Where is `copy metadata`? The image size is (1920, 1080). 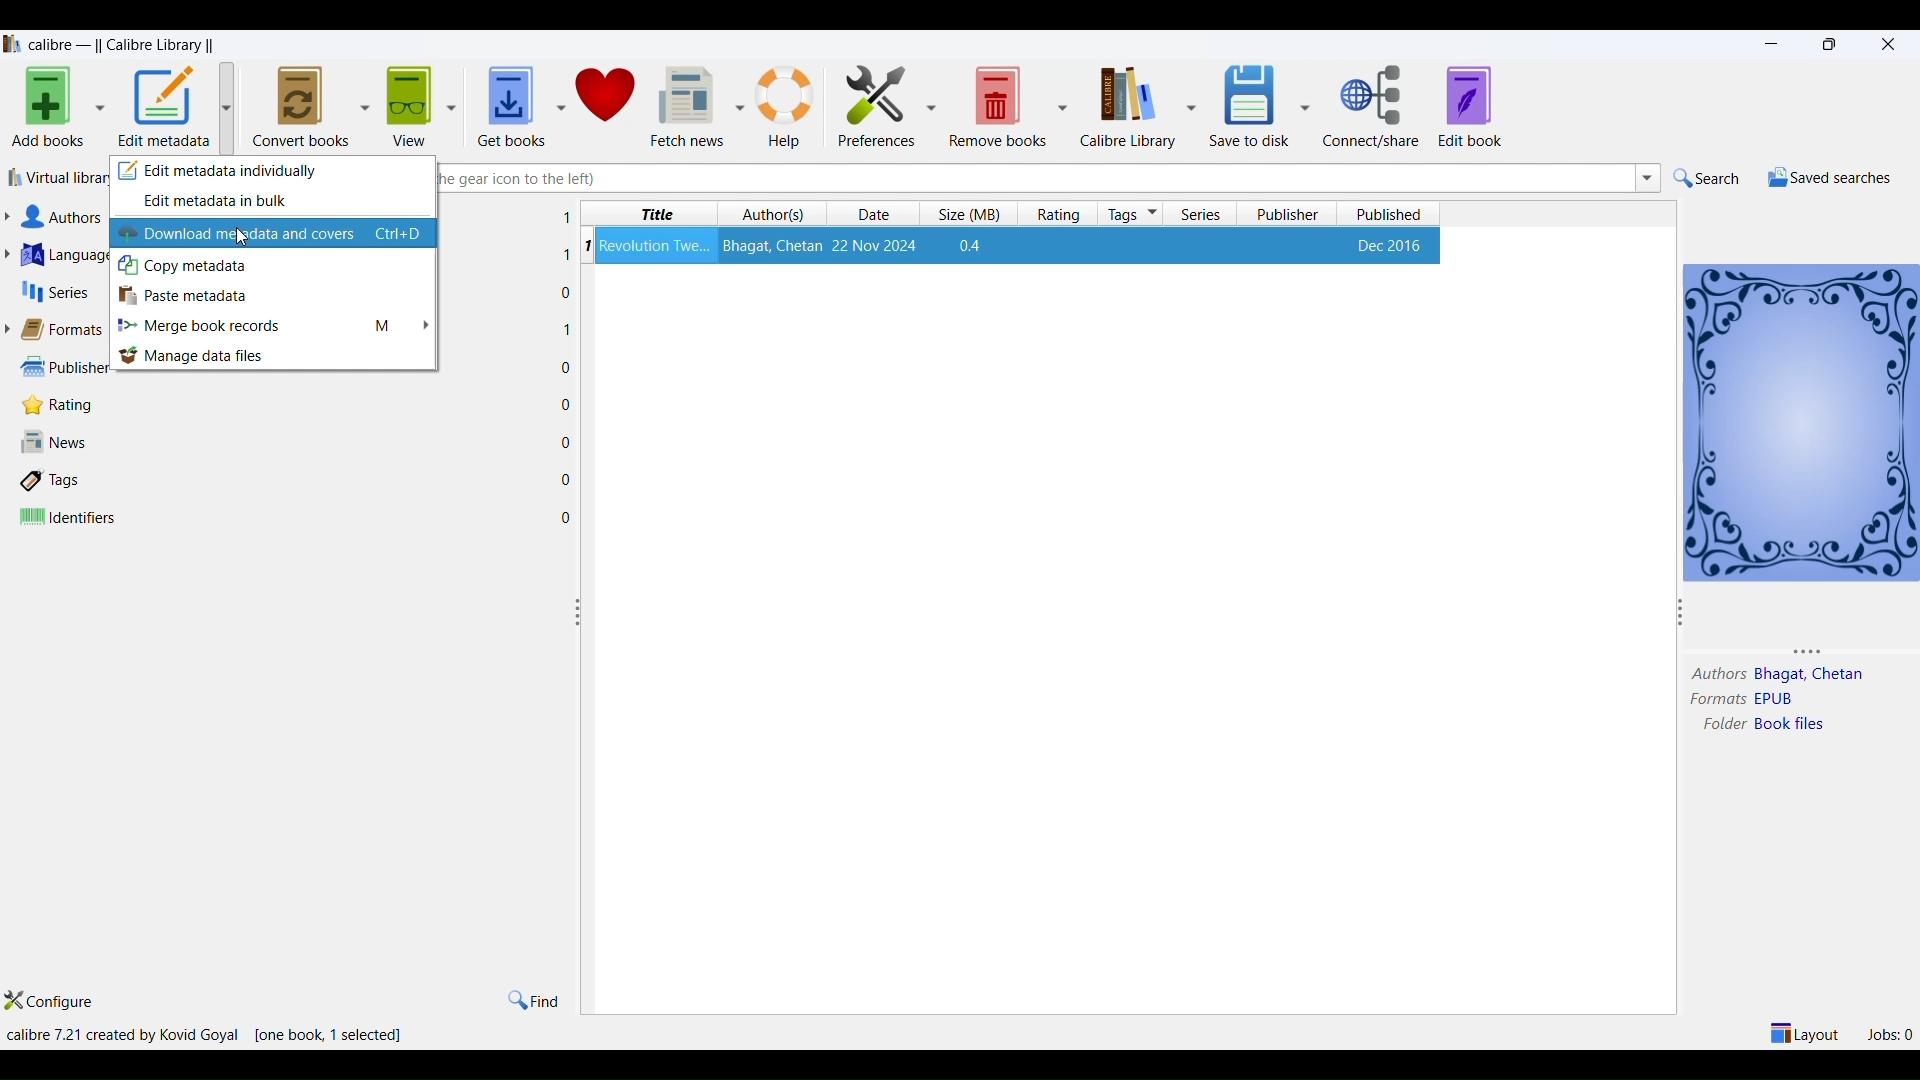
copy metadata is located at coordinates (274, 266).